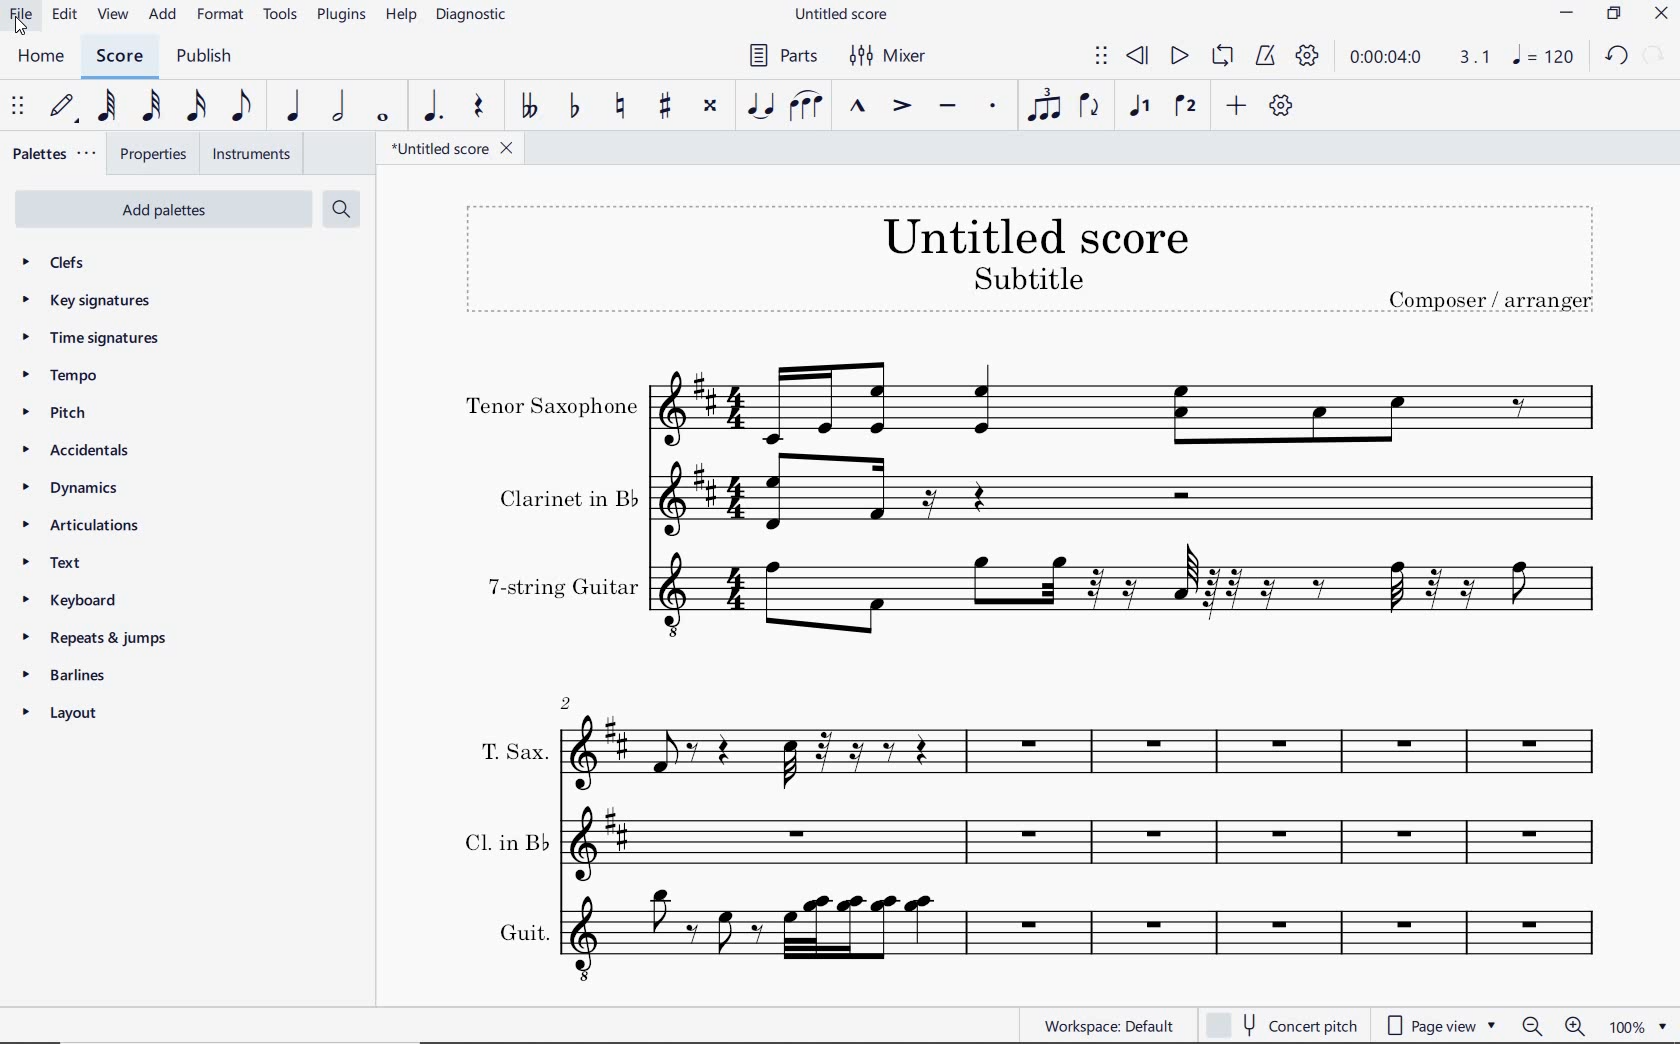 The width and height of the screenshot is (1680, 1044). I want to click on PLAY TIME, so click(1420, 58).